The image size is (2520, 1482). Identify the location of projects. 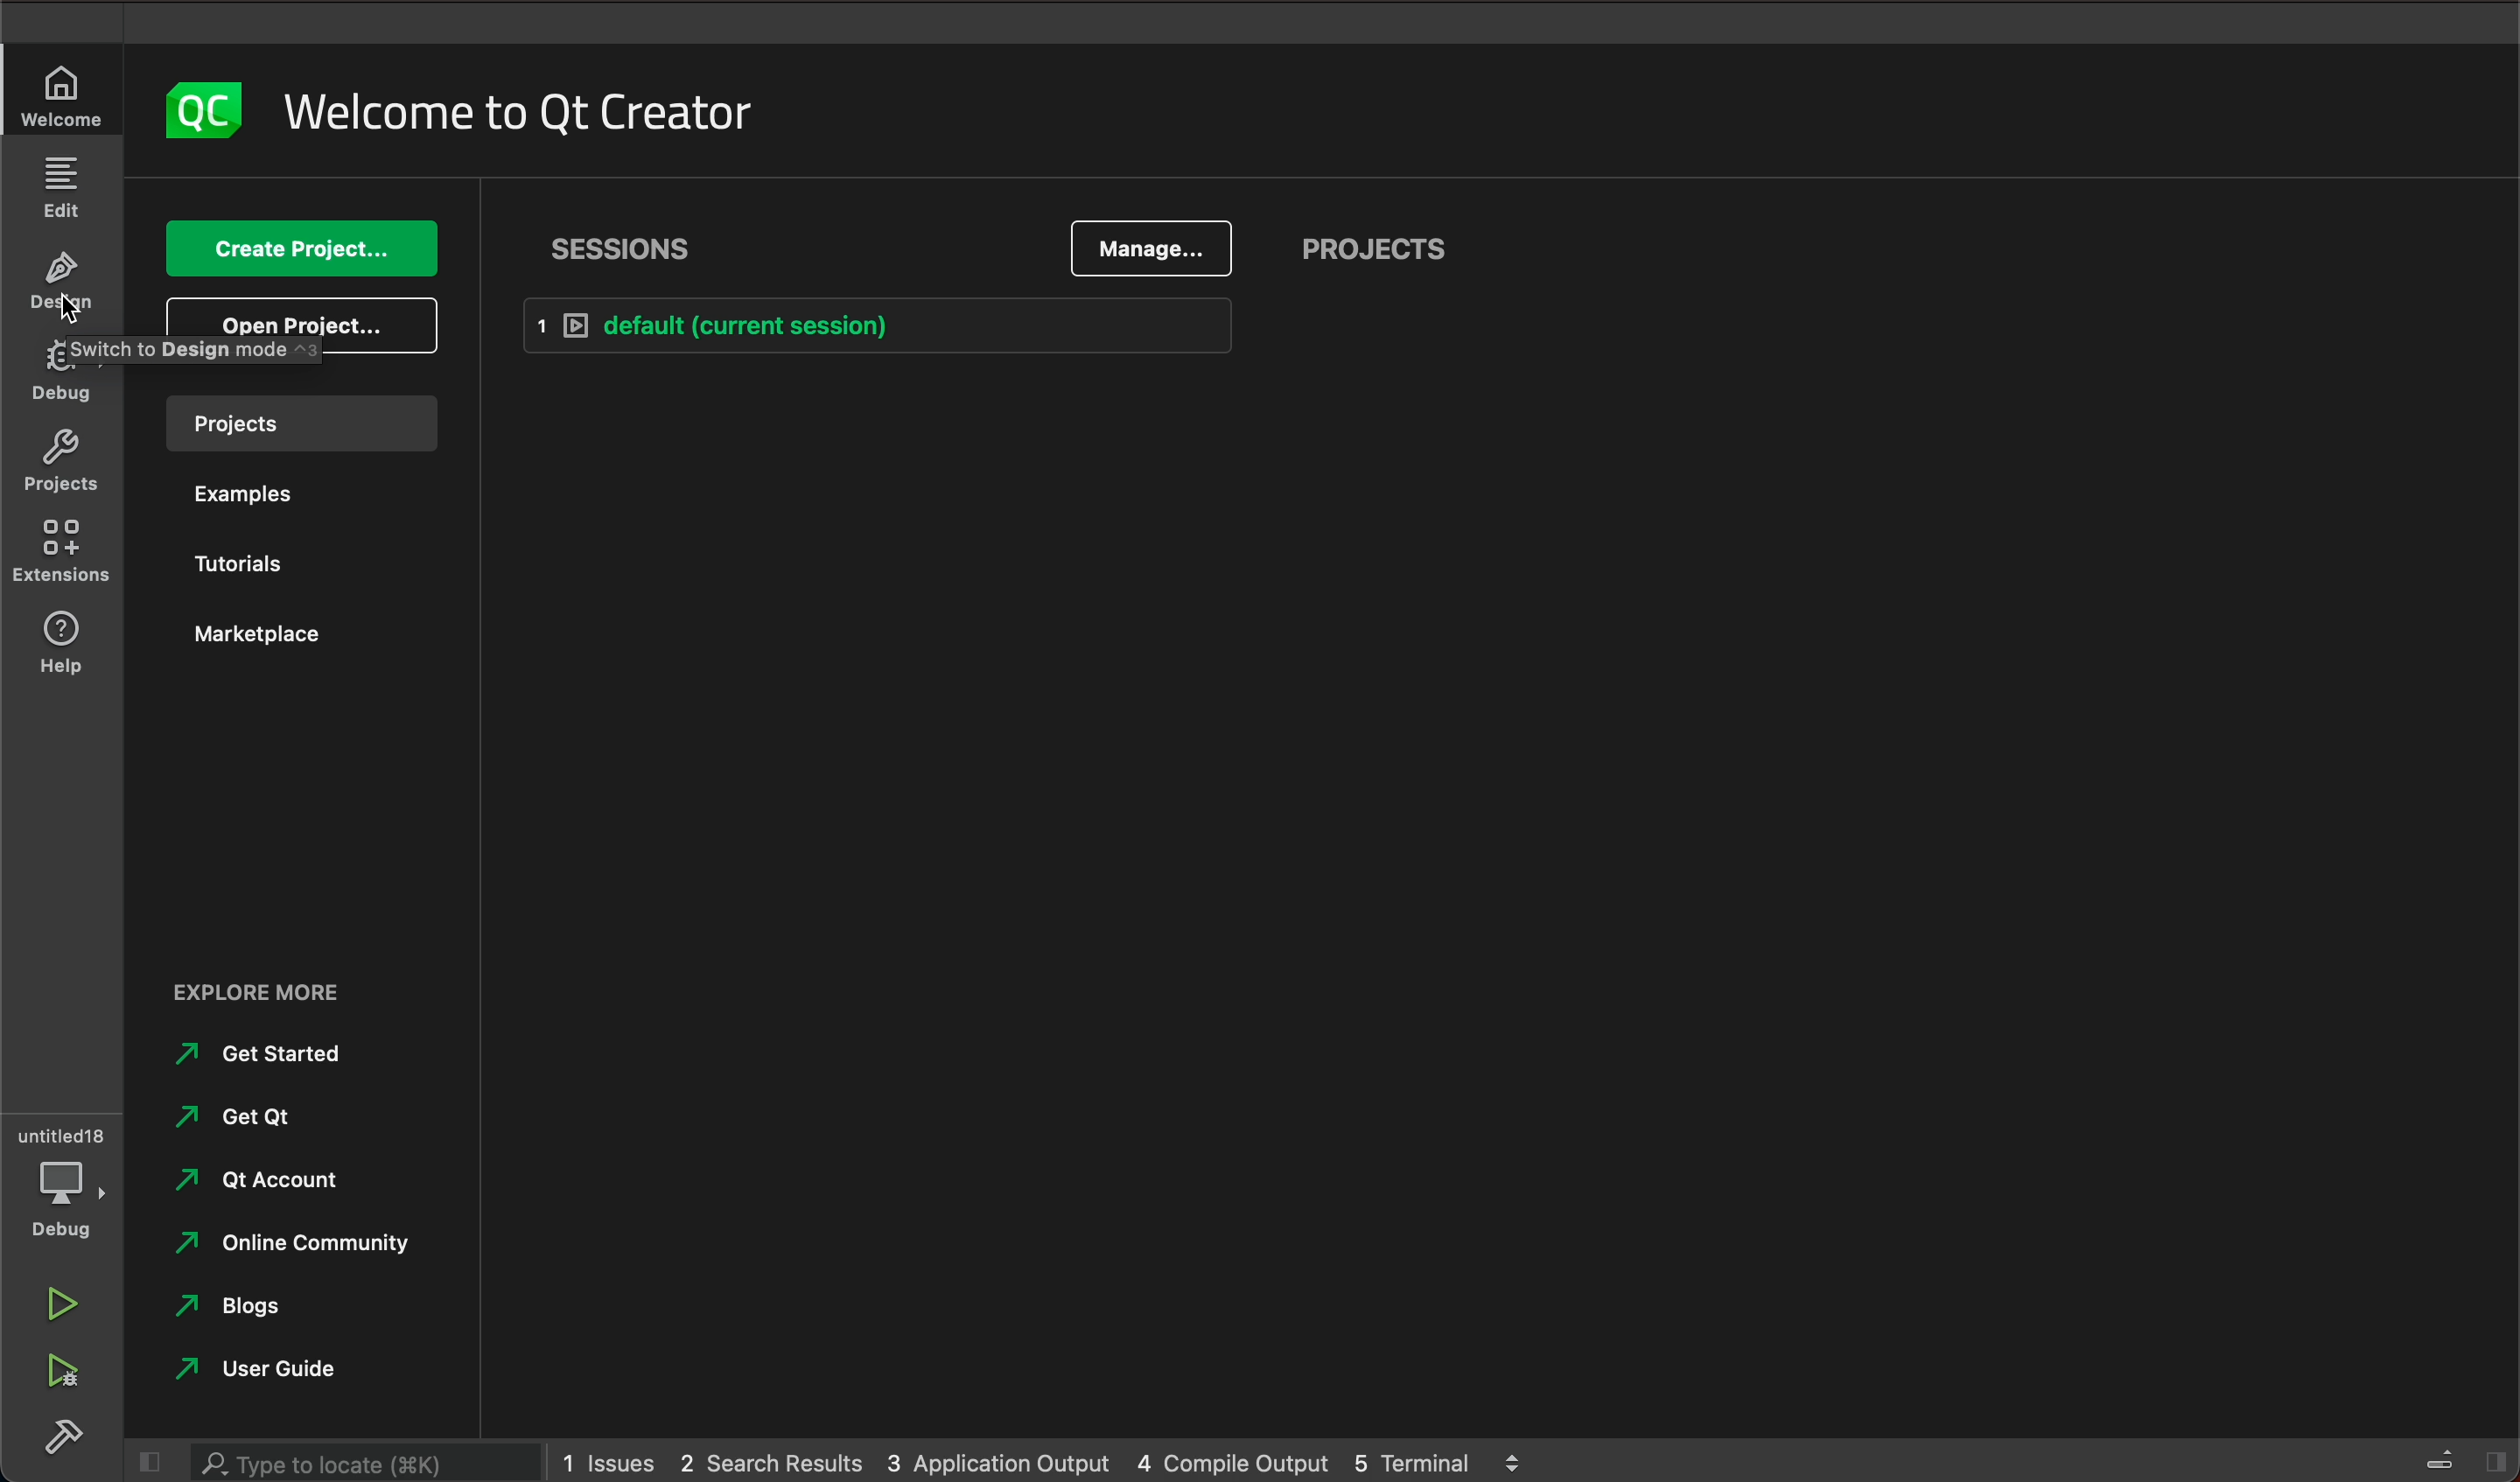
(1388, 248).